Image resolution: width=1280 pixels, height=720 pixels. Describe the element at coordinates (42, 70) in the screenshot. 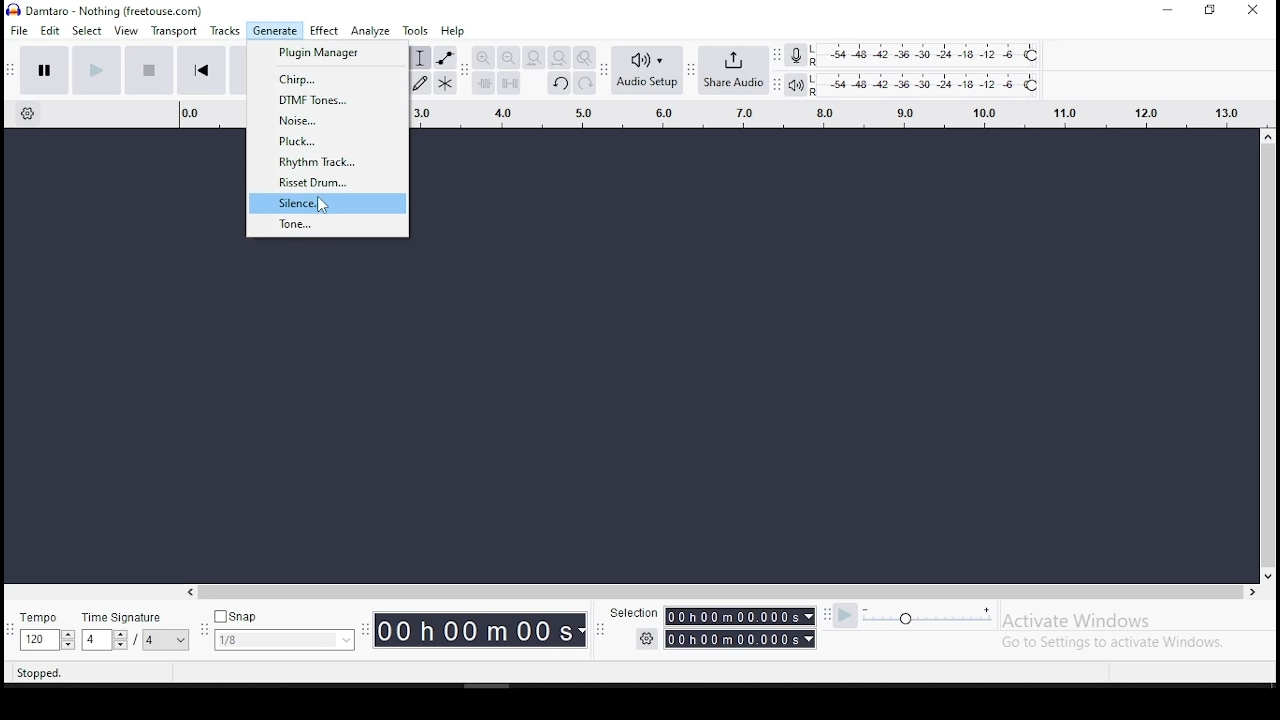

I see `pause` at that location.